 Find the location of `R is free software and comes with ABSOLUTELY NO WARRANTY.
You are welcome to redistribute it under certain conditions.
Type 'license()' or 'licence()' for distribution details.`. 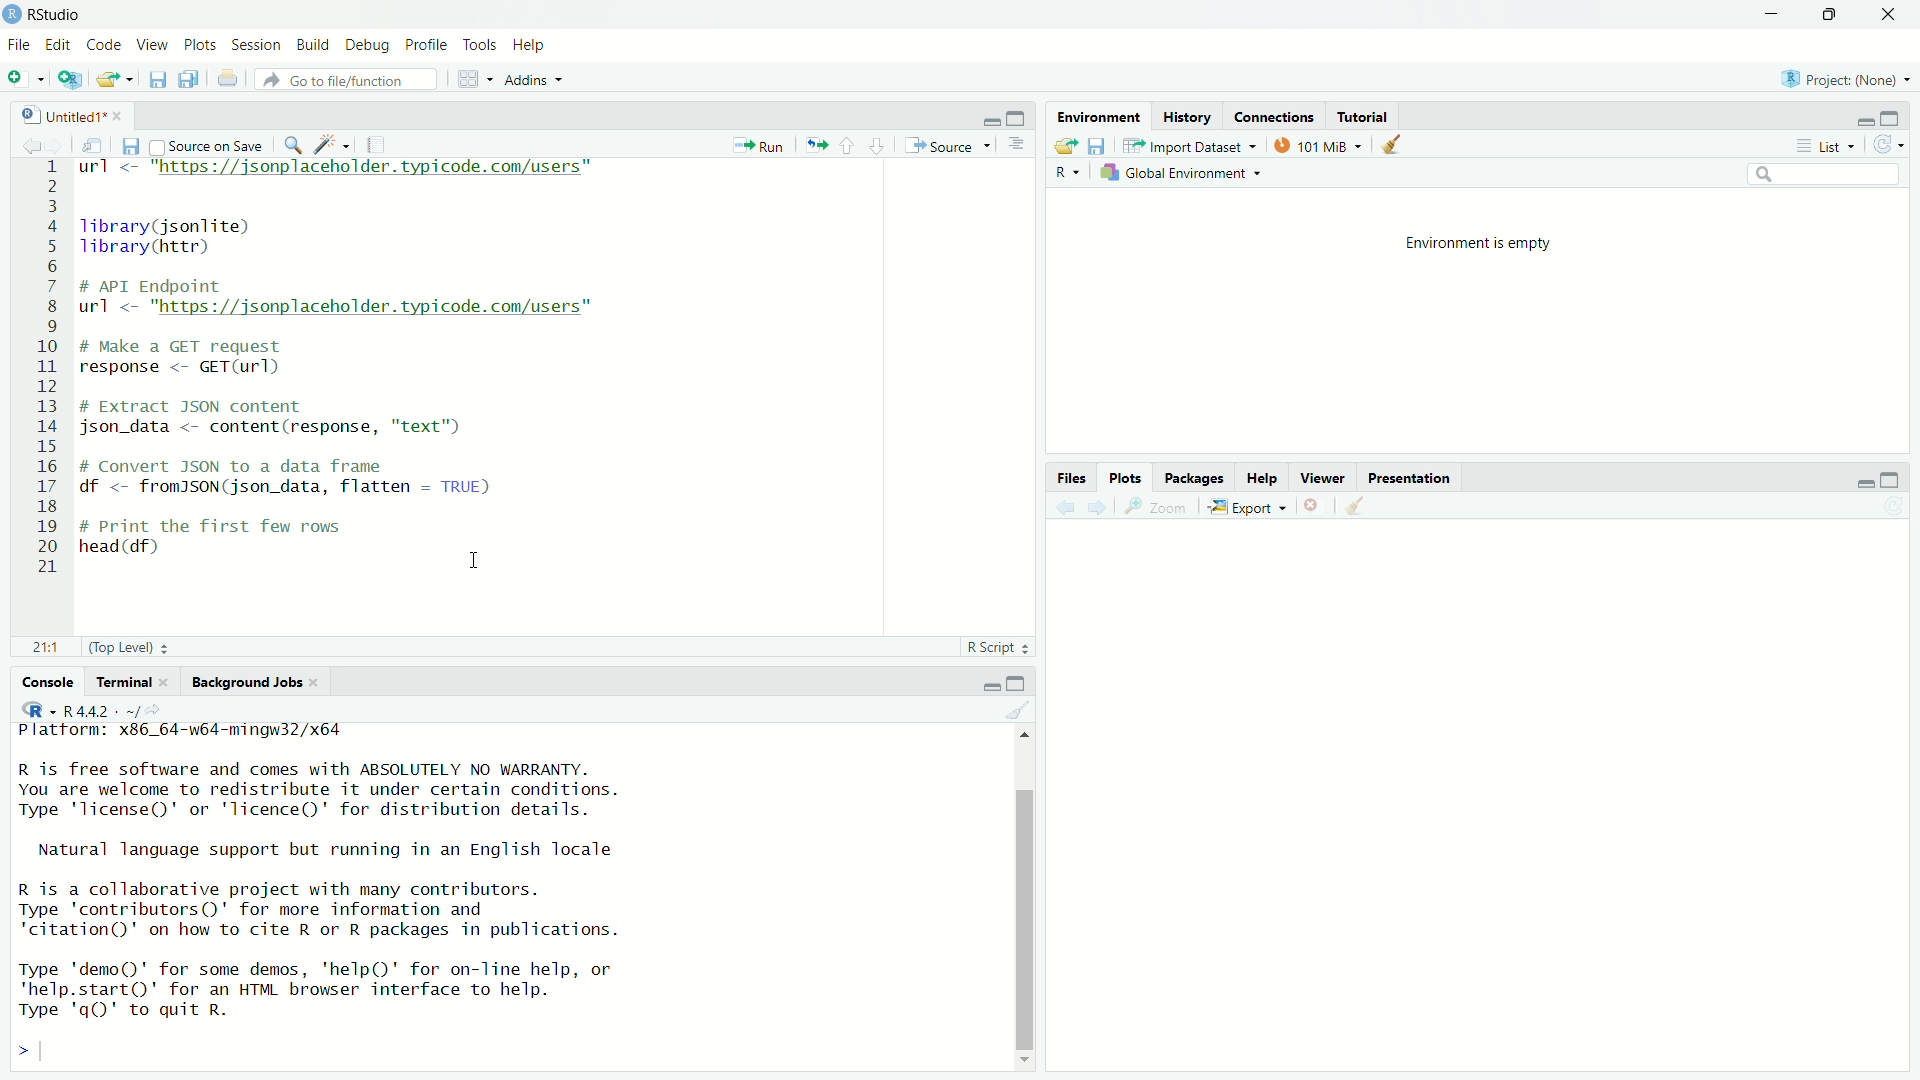

R is free software and comes with ABSOLUTELY NO WARRANTY.
You are welcome to redistribute it under certain conditions.
Type 'license()' or 'licence()' for distribution details. is located at coordinates (318, 793).